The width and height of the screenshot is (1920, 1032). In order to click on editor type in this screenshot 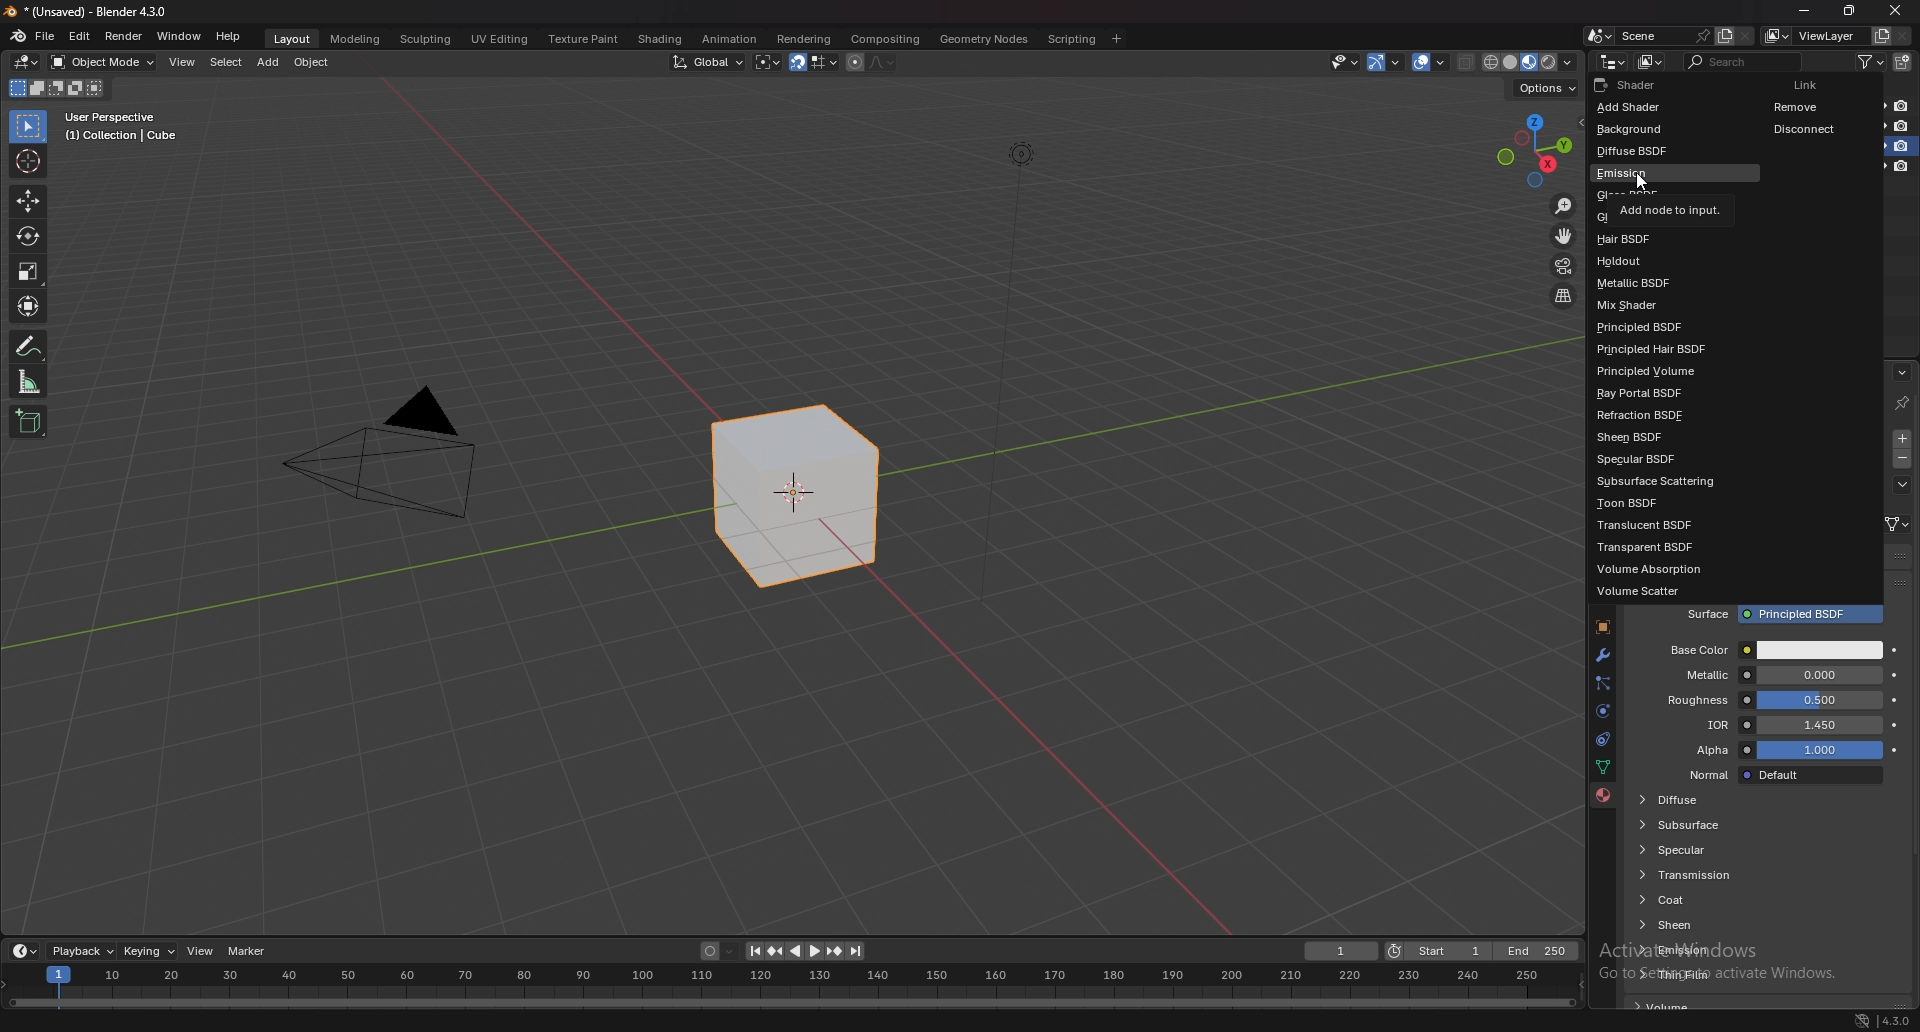, I will do `click(24, 951)`.